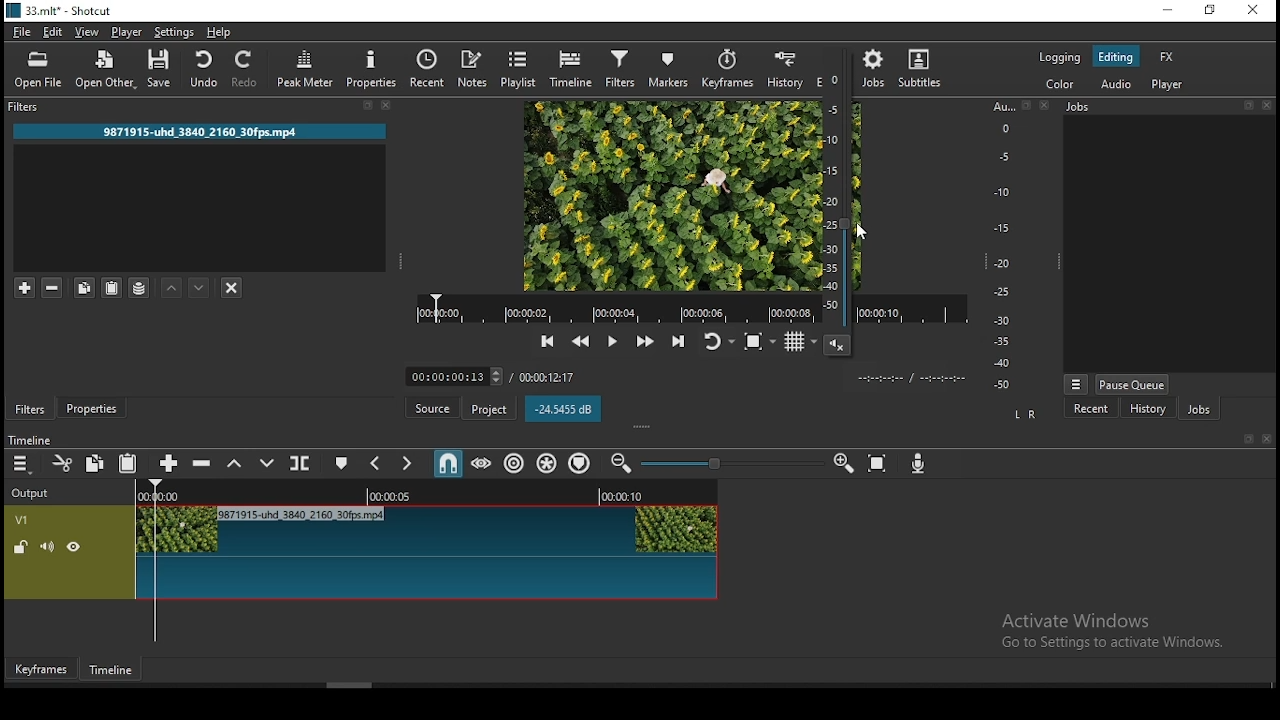 The width and height of the screenshot is (1280, 720). What do you see at coordinates (677, 340) in the screenshot?
I see `skip to next point` at bounding box center [677, 340].